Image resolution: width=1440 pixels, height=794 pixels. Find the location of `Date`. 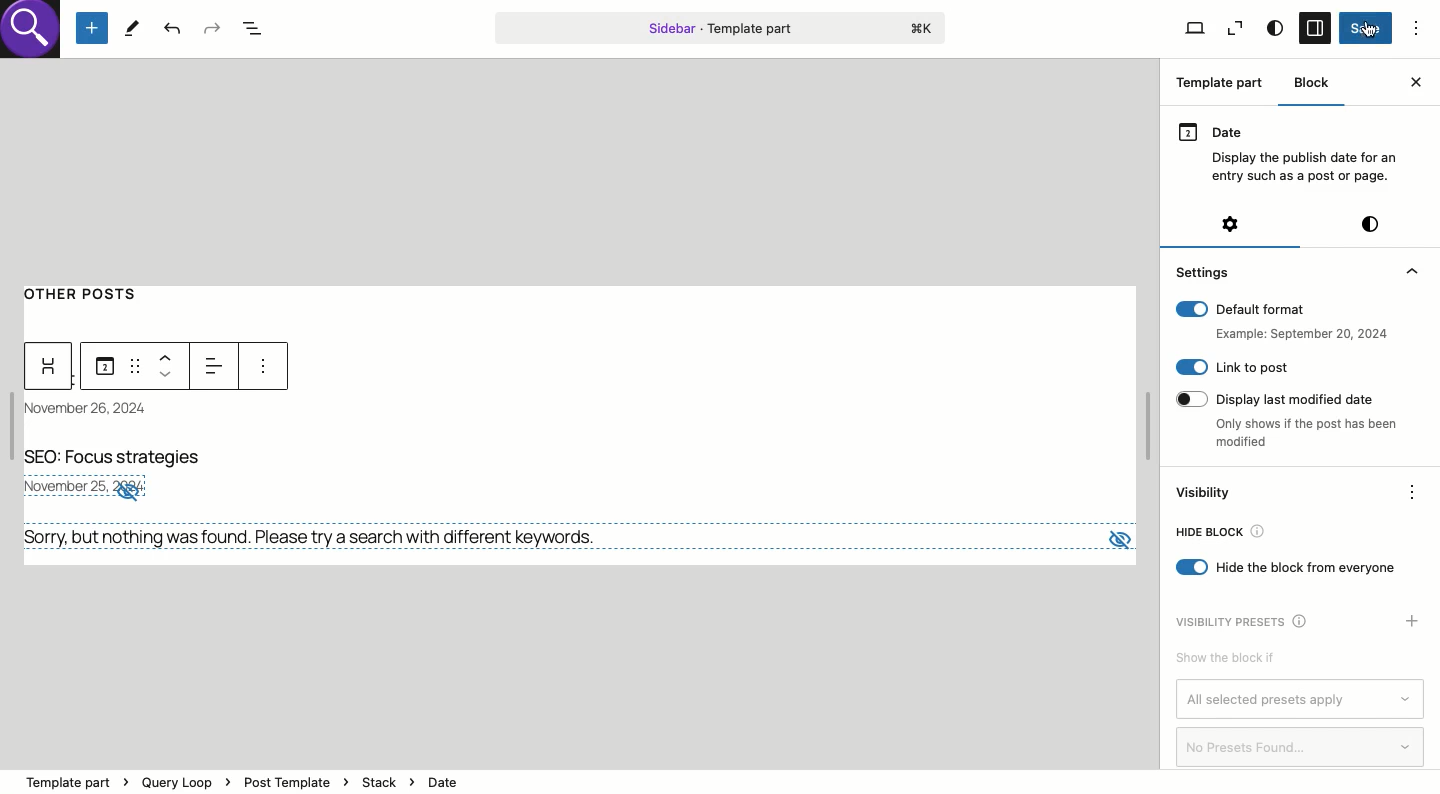

Date is located at coordinates (104, 367).